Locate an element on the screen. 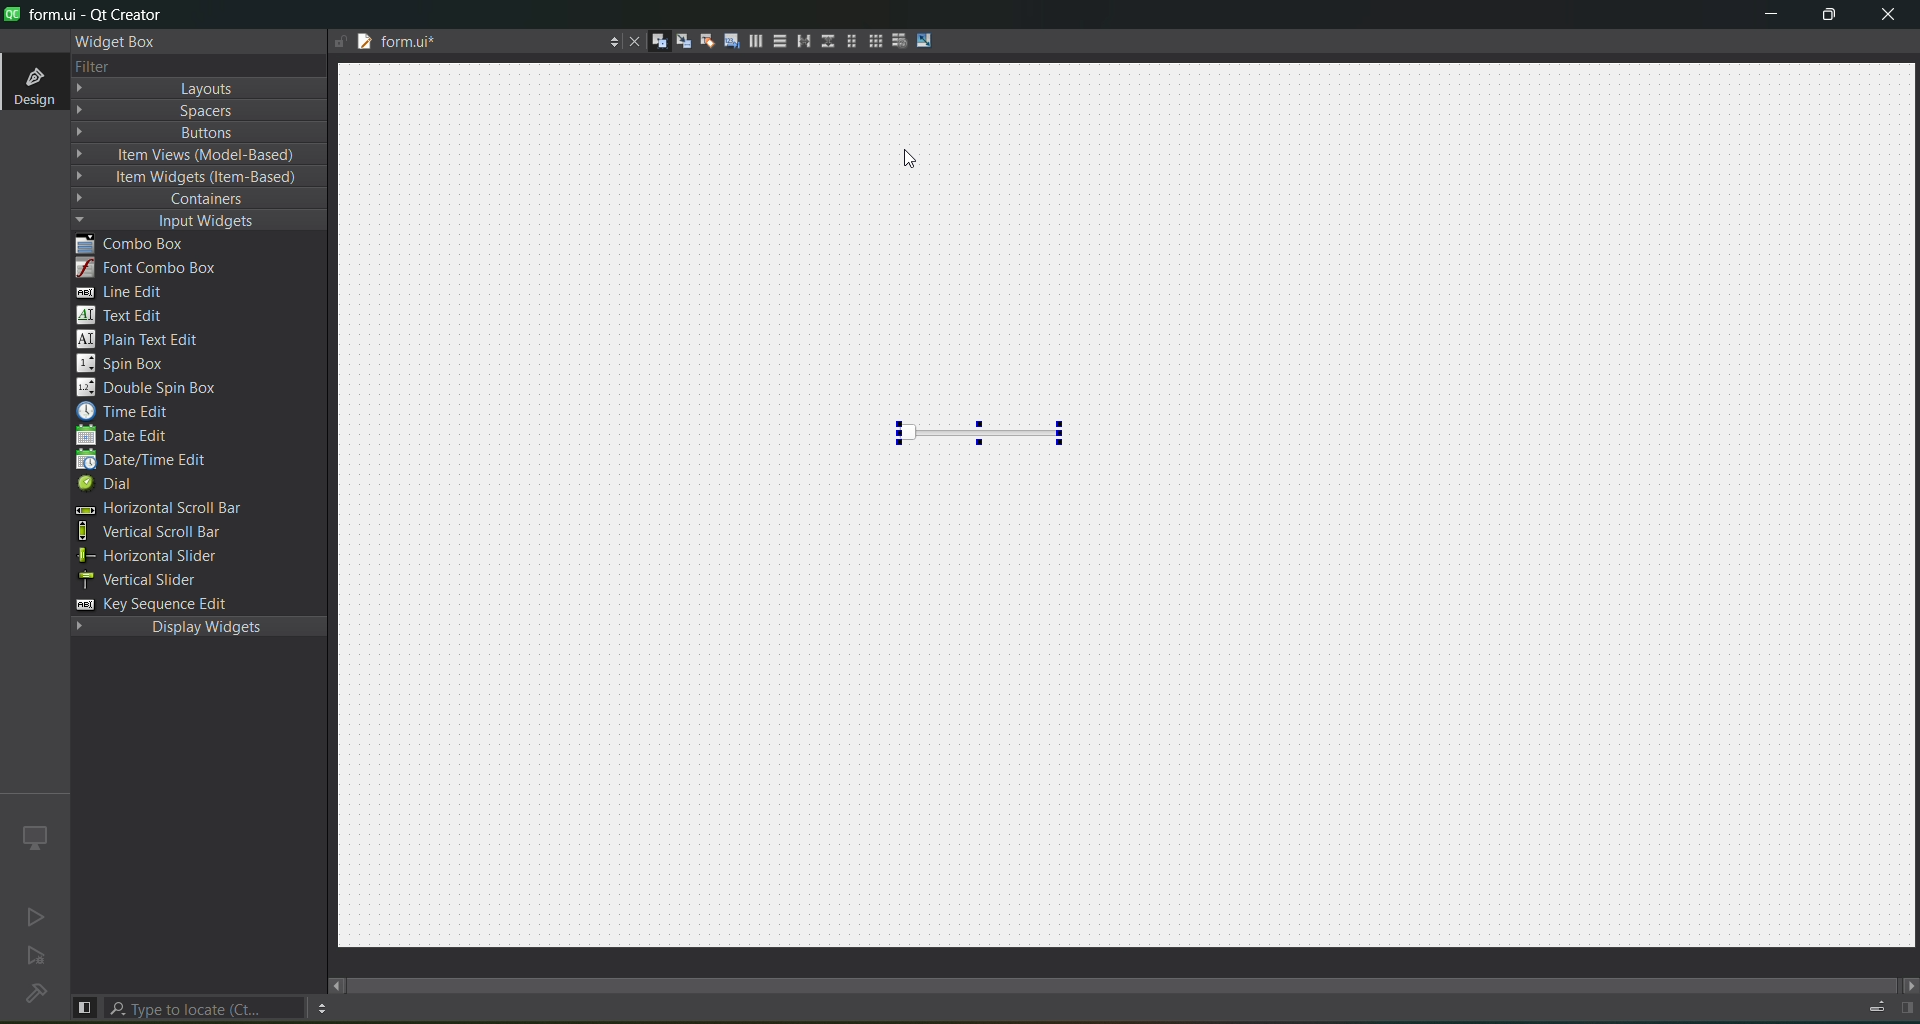 The width and height of the screenshot is (1920, 1024). item view is located at coordinates (190, 156).